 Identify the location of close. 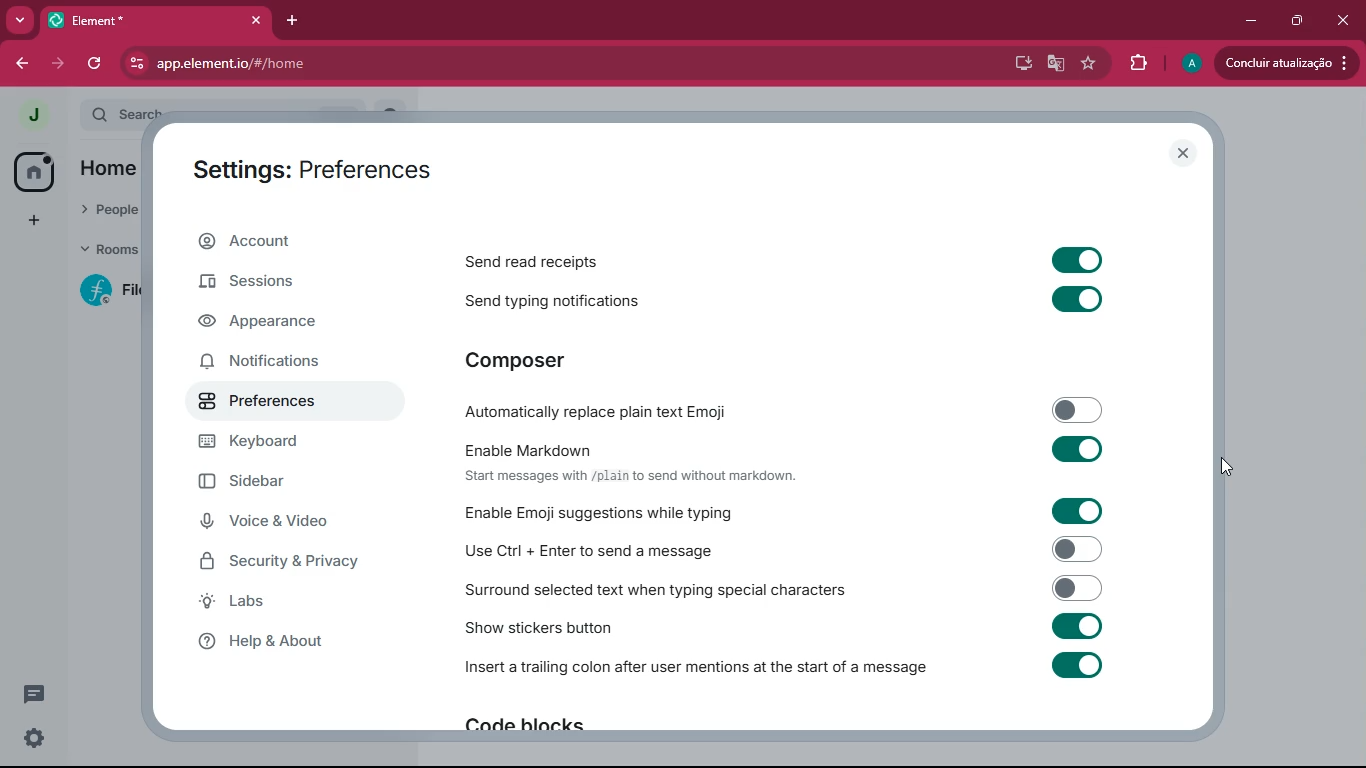
(1345, 20).